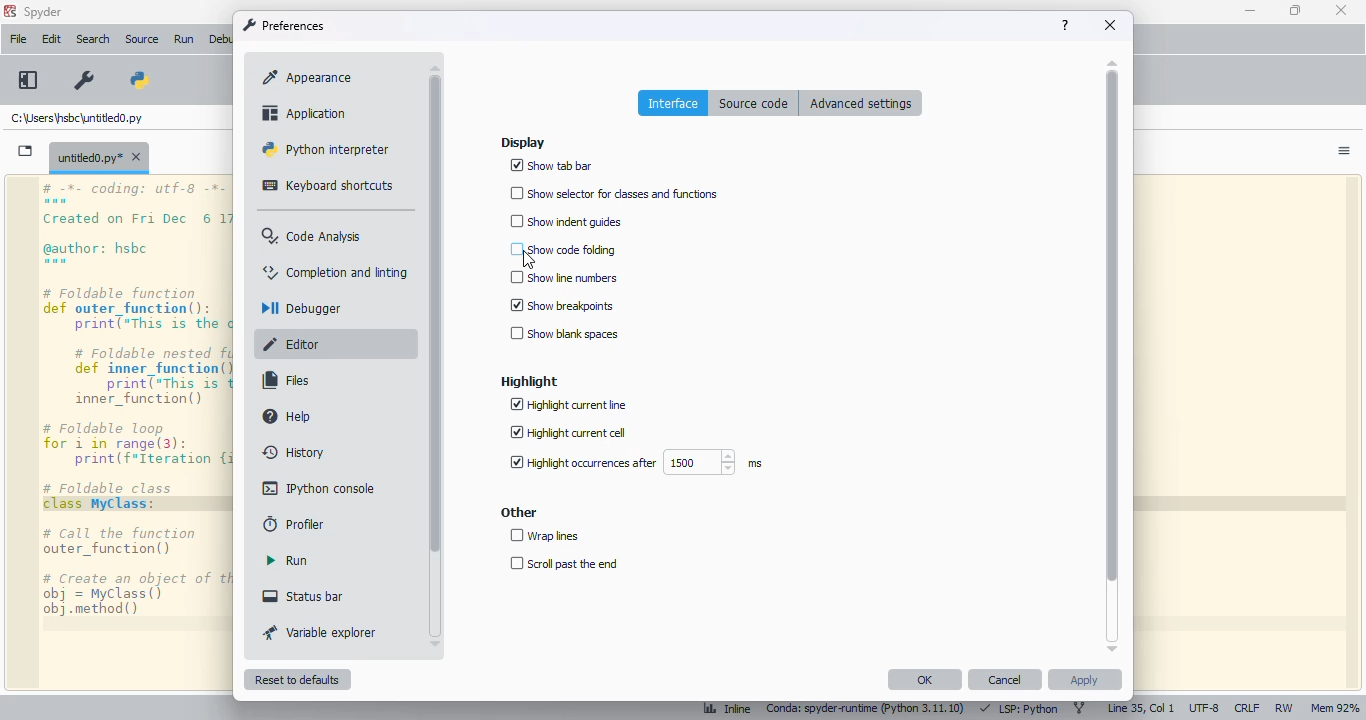 This screenshot has height=720, width=1366. Describe the element at coordinates (925, 679) in the screenshot. I see `OK` at that location.